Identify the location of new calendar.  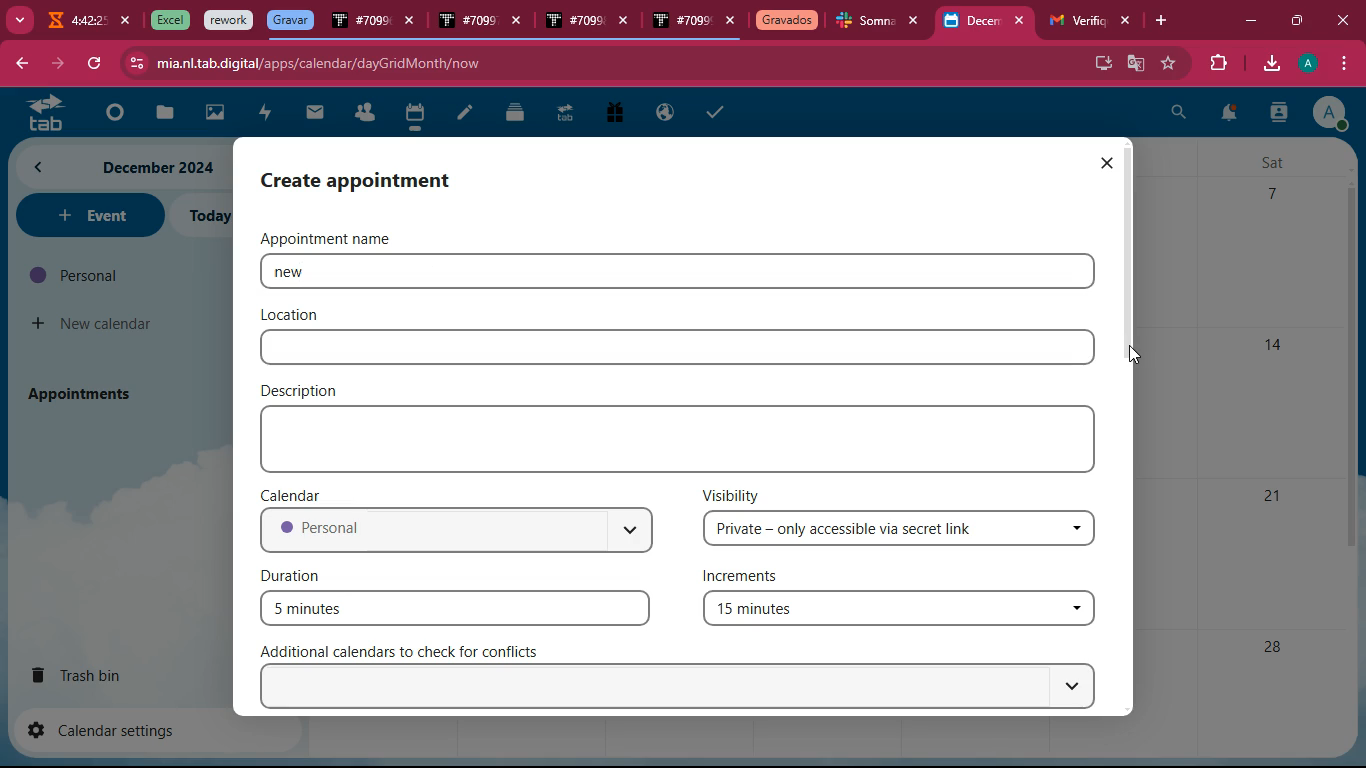
(94, 324).